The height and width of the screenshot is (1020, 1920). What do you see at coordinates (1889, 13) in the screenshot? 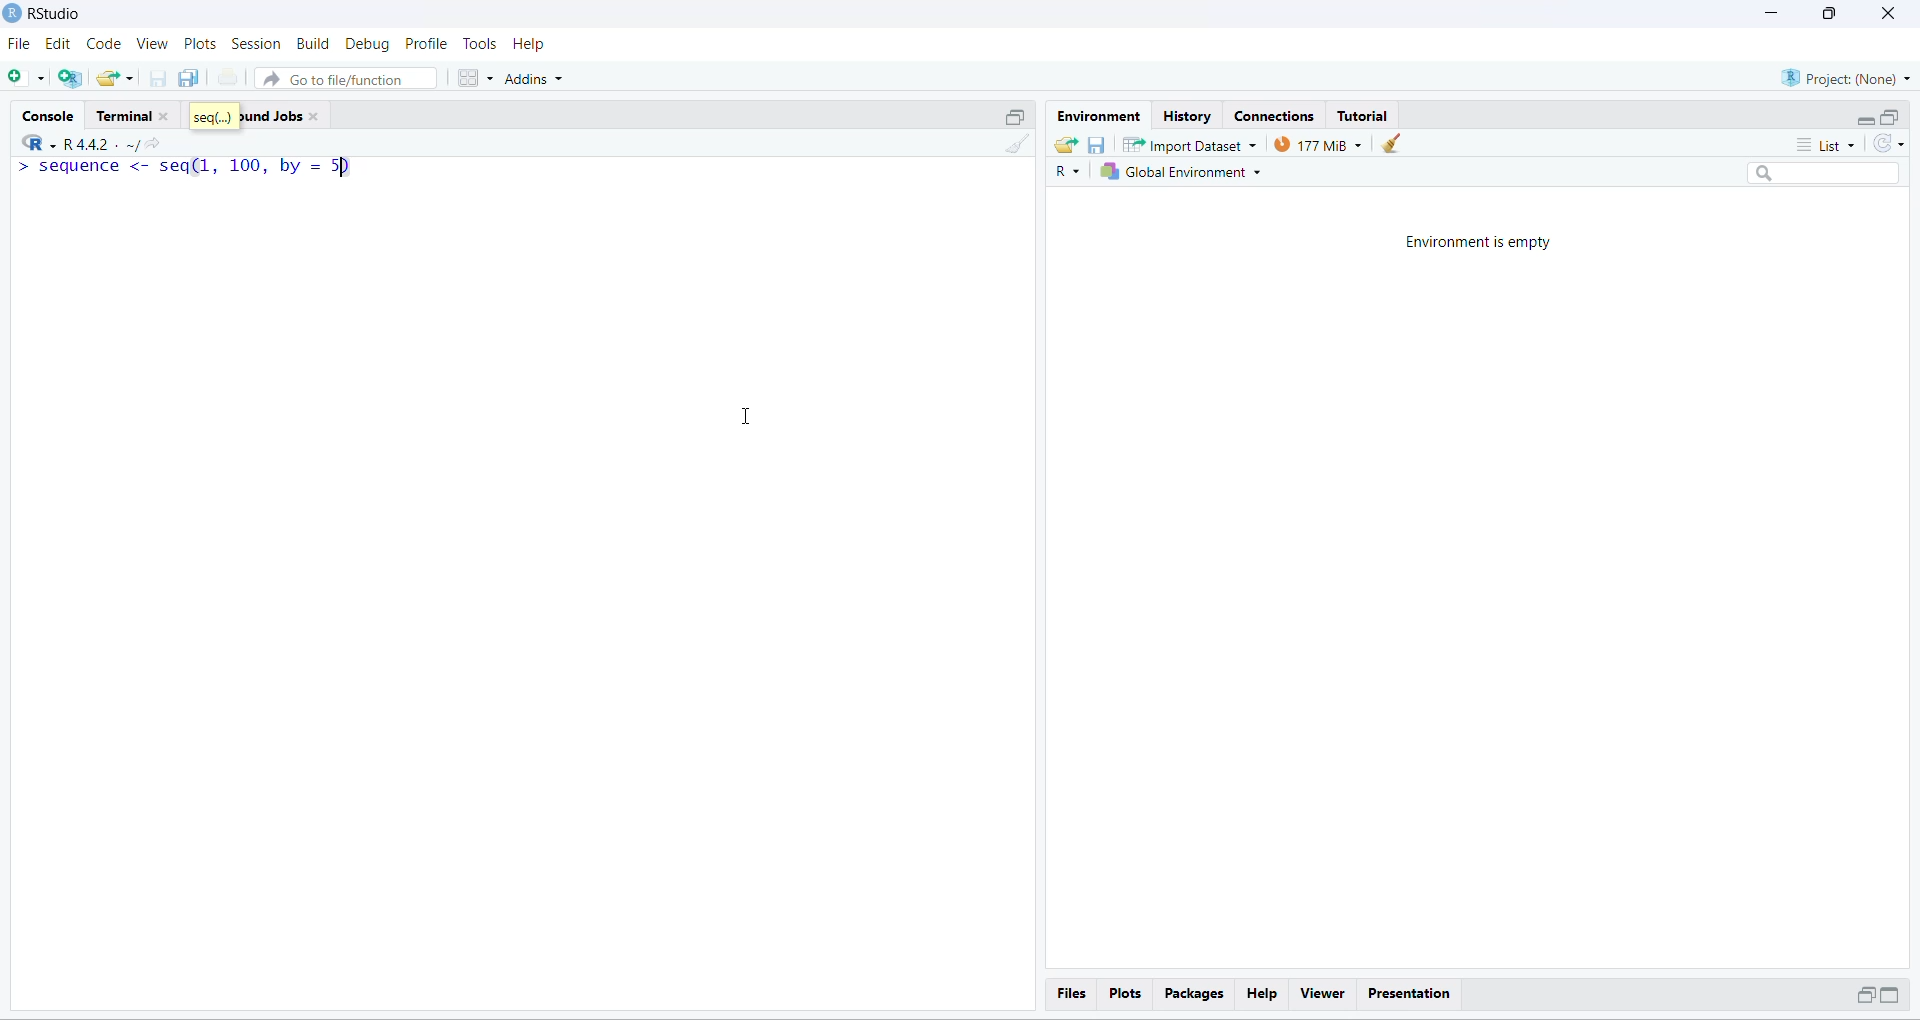
I see `close` at bounding box center [1889, 13].